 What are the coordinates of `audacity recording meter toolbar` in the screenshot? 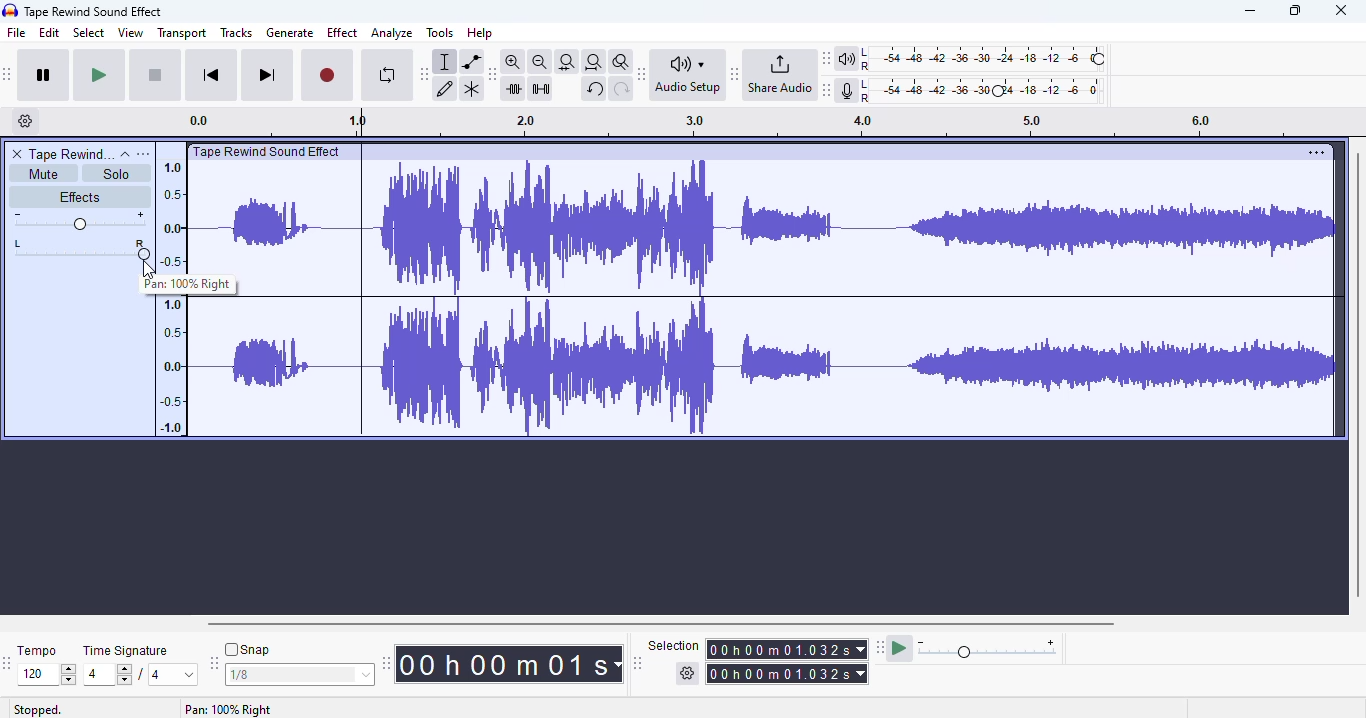 It's located at (827, 90).